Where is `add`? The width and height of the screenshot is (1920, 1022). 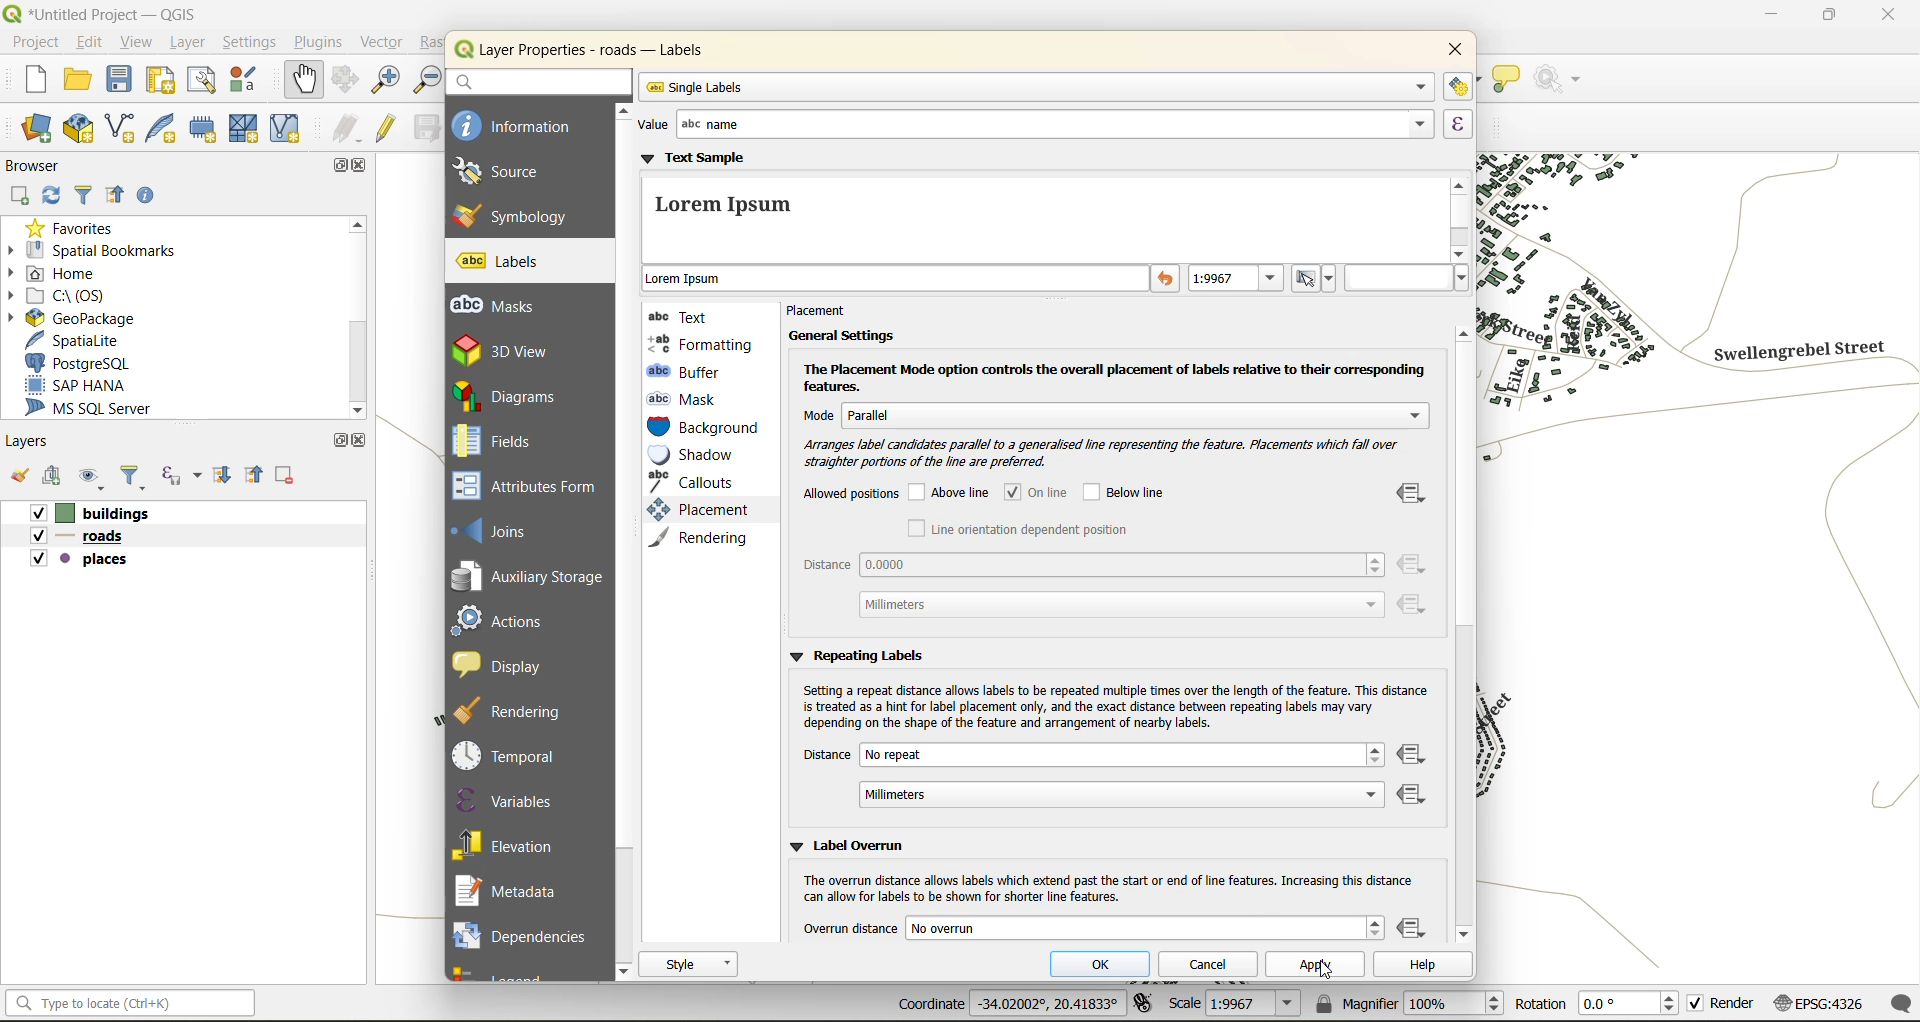 add is located at coordinates (21, 196).